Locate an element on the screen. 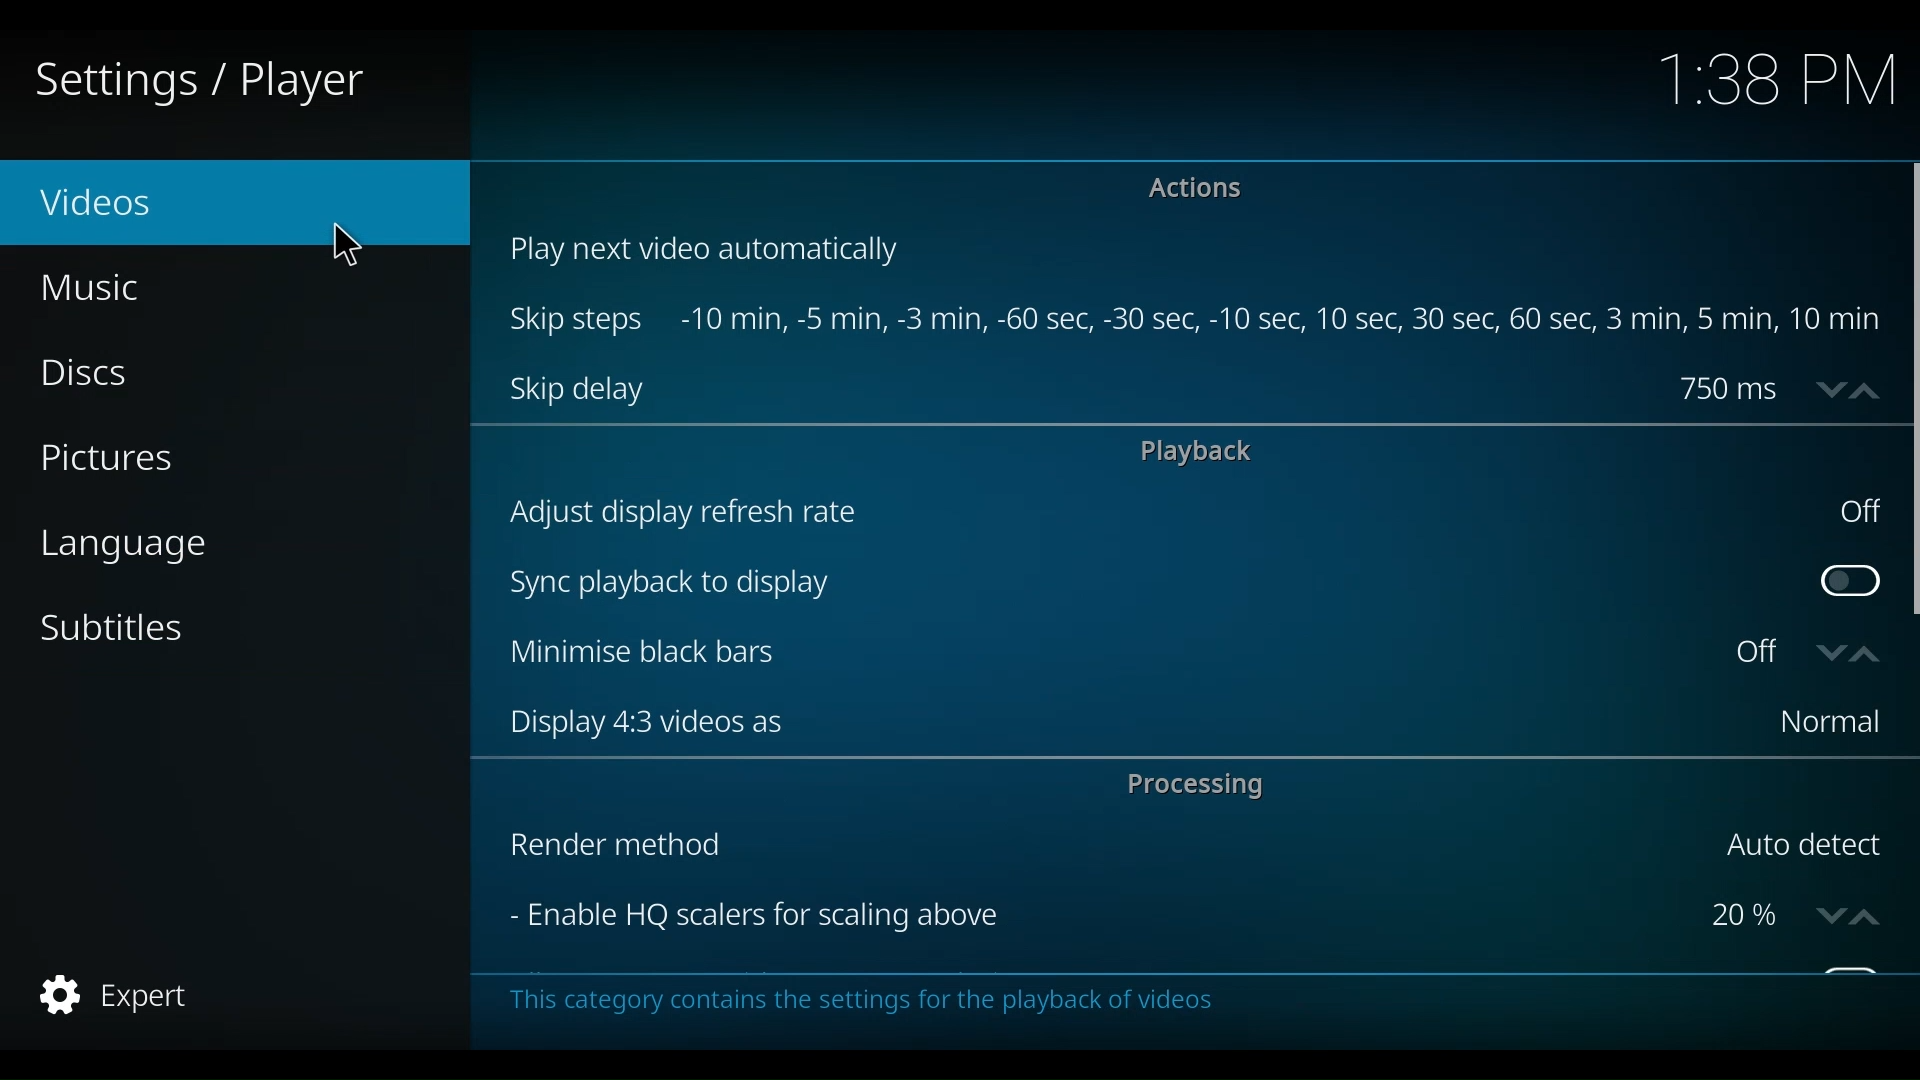 The height and width of the screenshot is (1080, 1920). Enable HQ scalers for scaling above is located at coordinates (1096, 917).